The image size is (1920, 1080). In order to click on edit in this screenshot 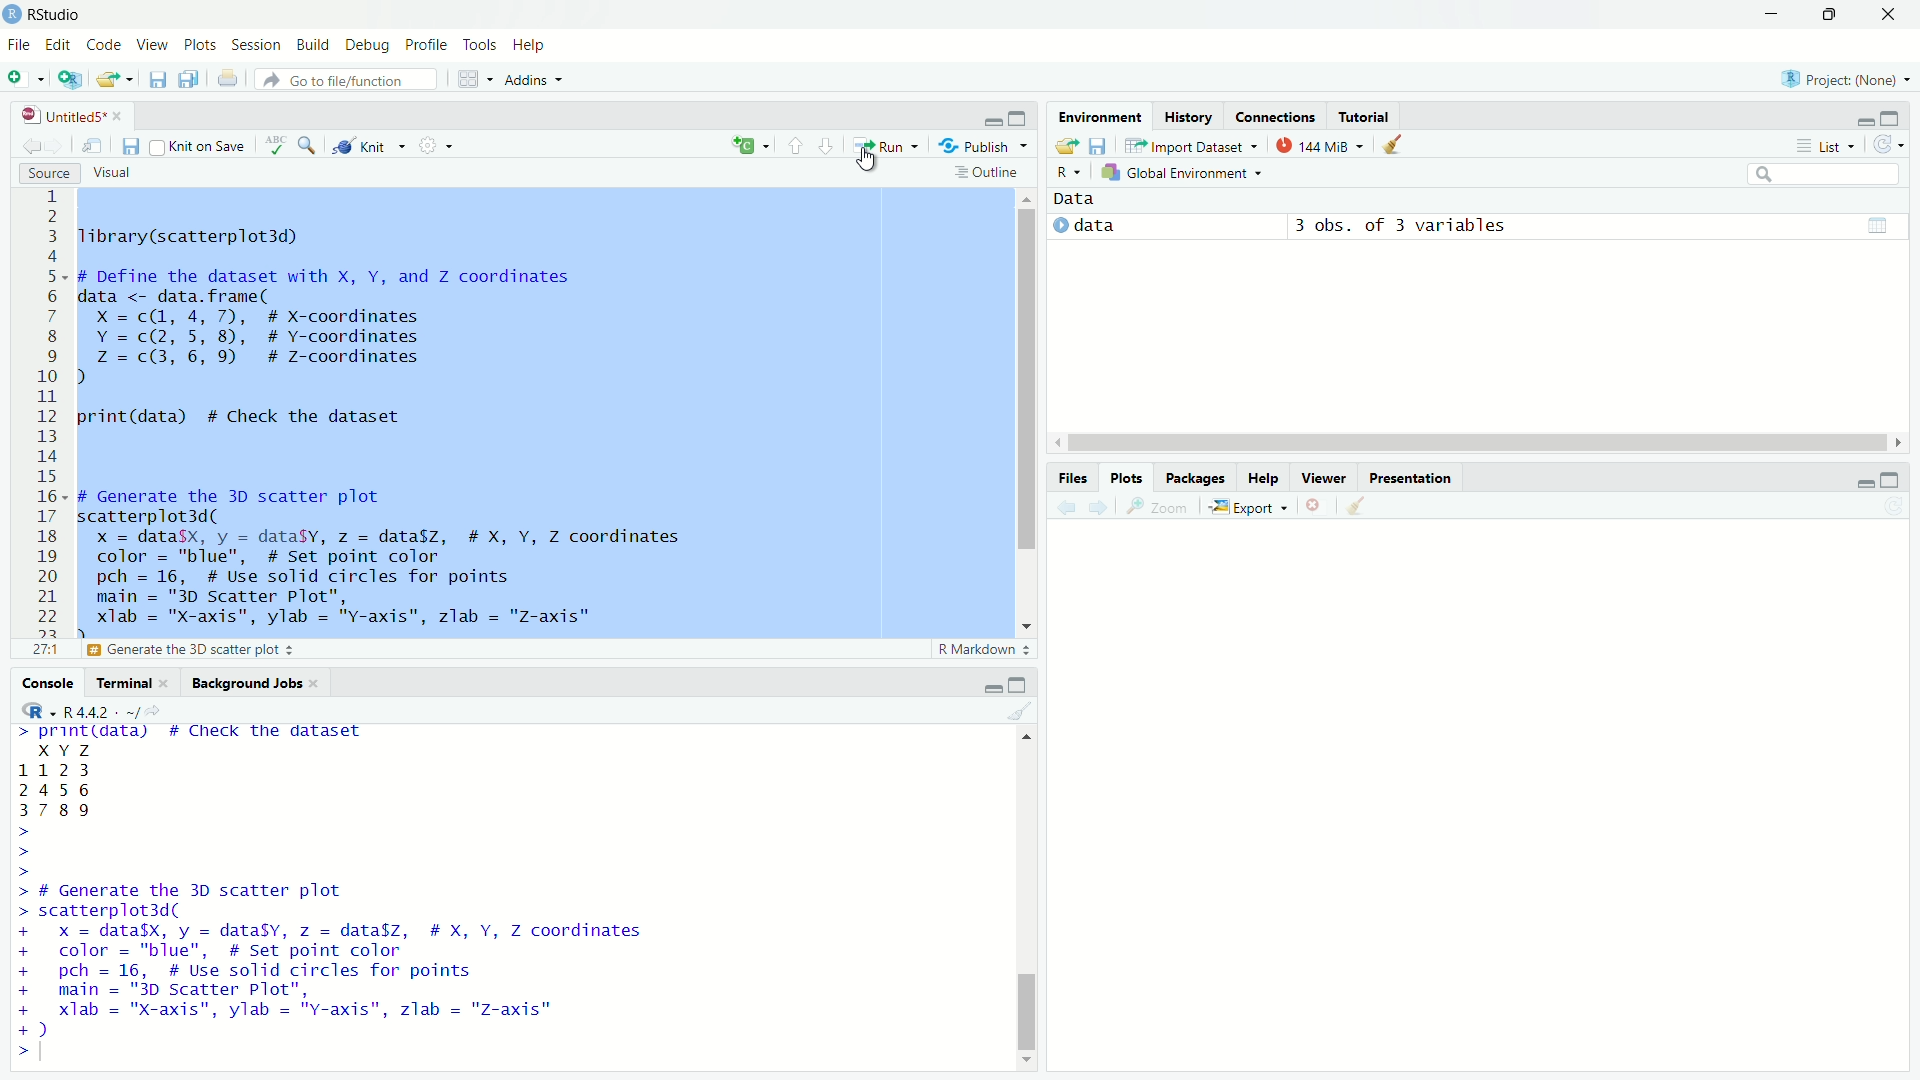, I will do `click(57, 46)`.